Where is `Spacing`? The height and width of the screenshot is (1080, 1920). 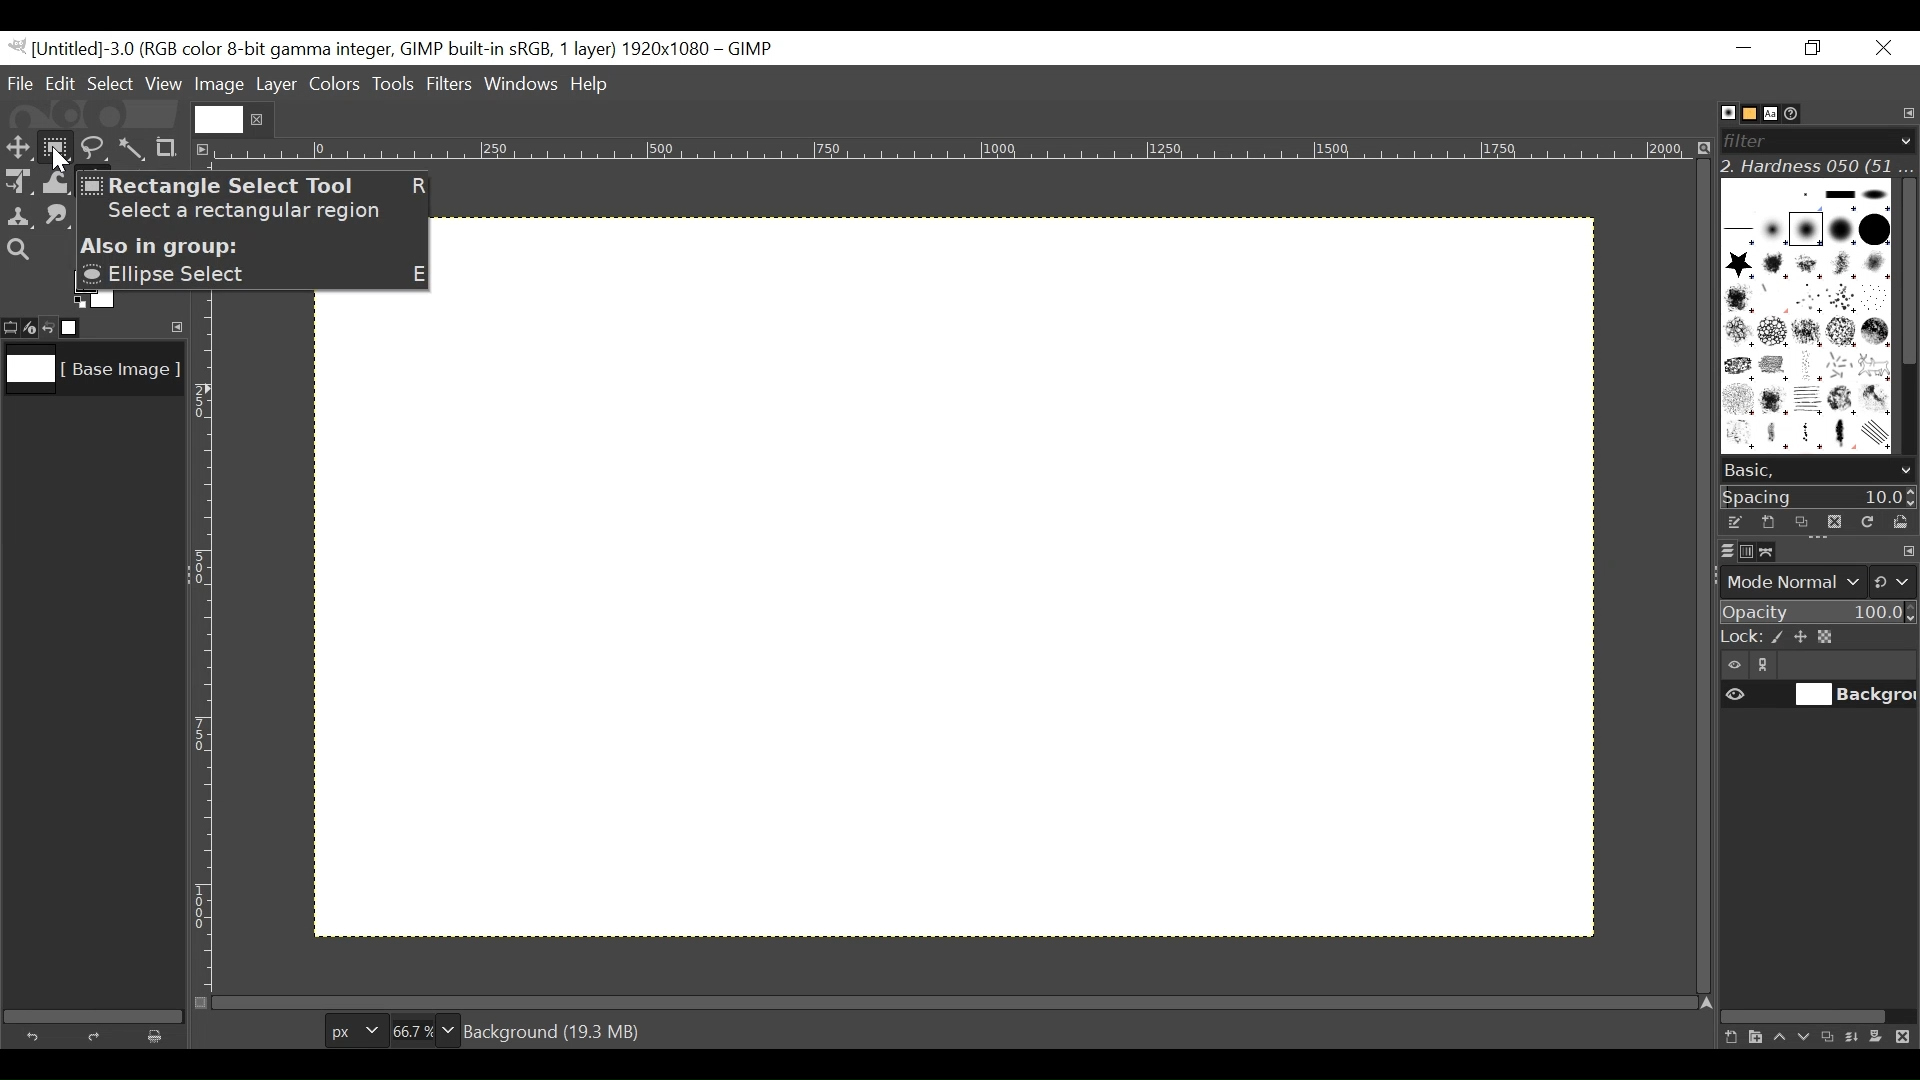
Spacing is located at coordinates (1819, 496).